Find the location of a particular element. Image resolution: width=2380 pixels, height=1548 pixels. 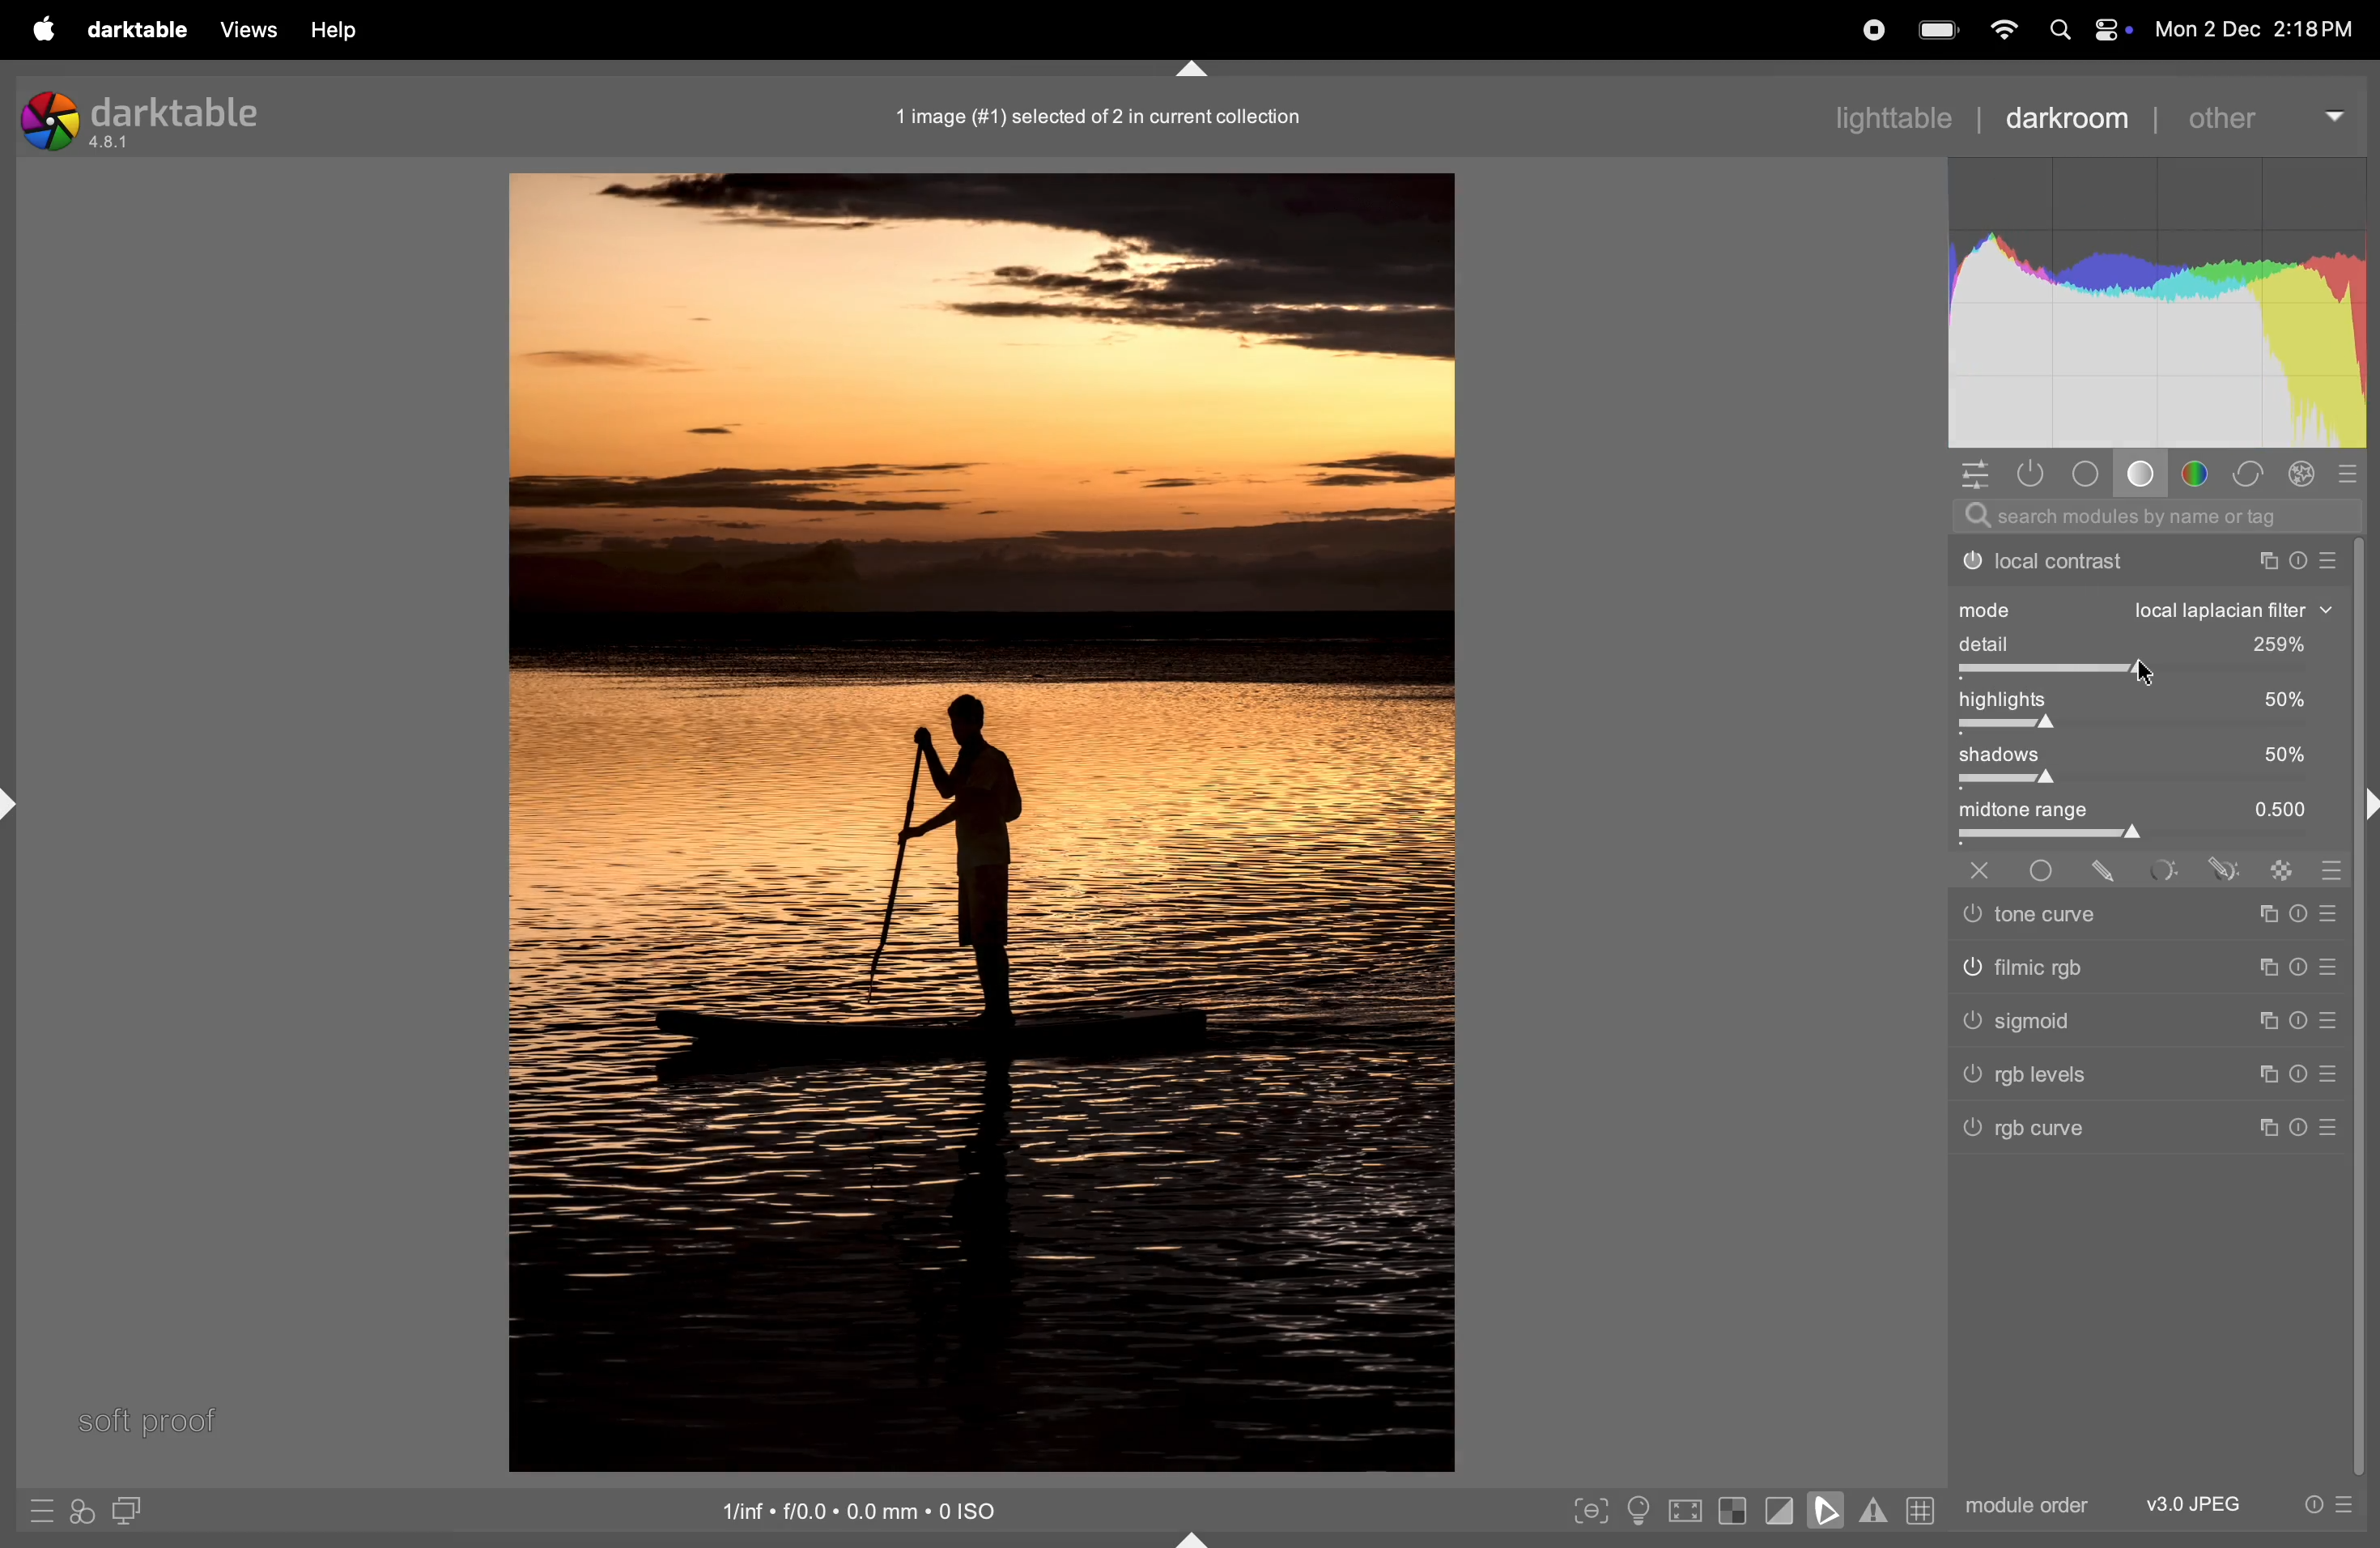

quick access to presets is located at coordinates (33, 1506).